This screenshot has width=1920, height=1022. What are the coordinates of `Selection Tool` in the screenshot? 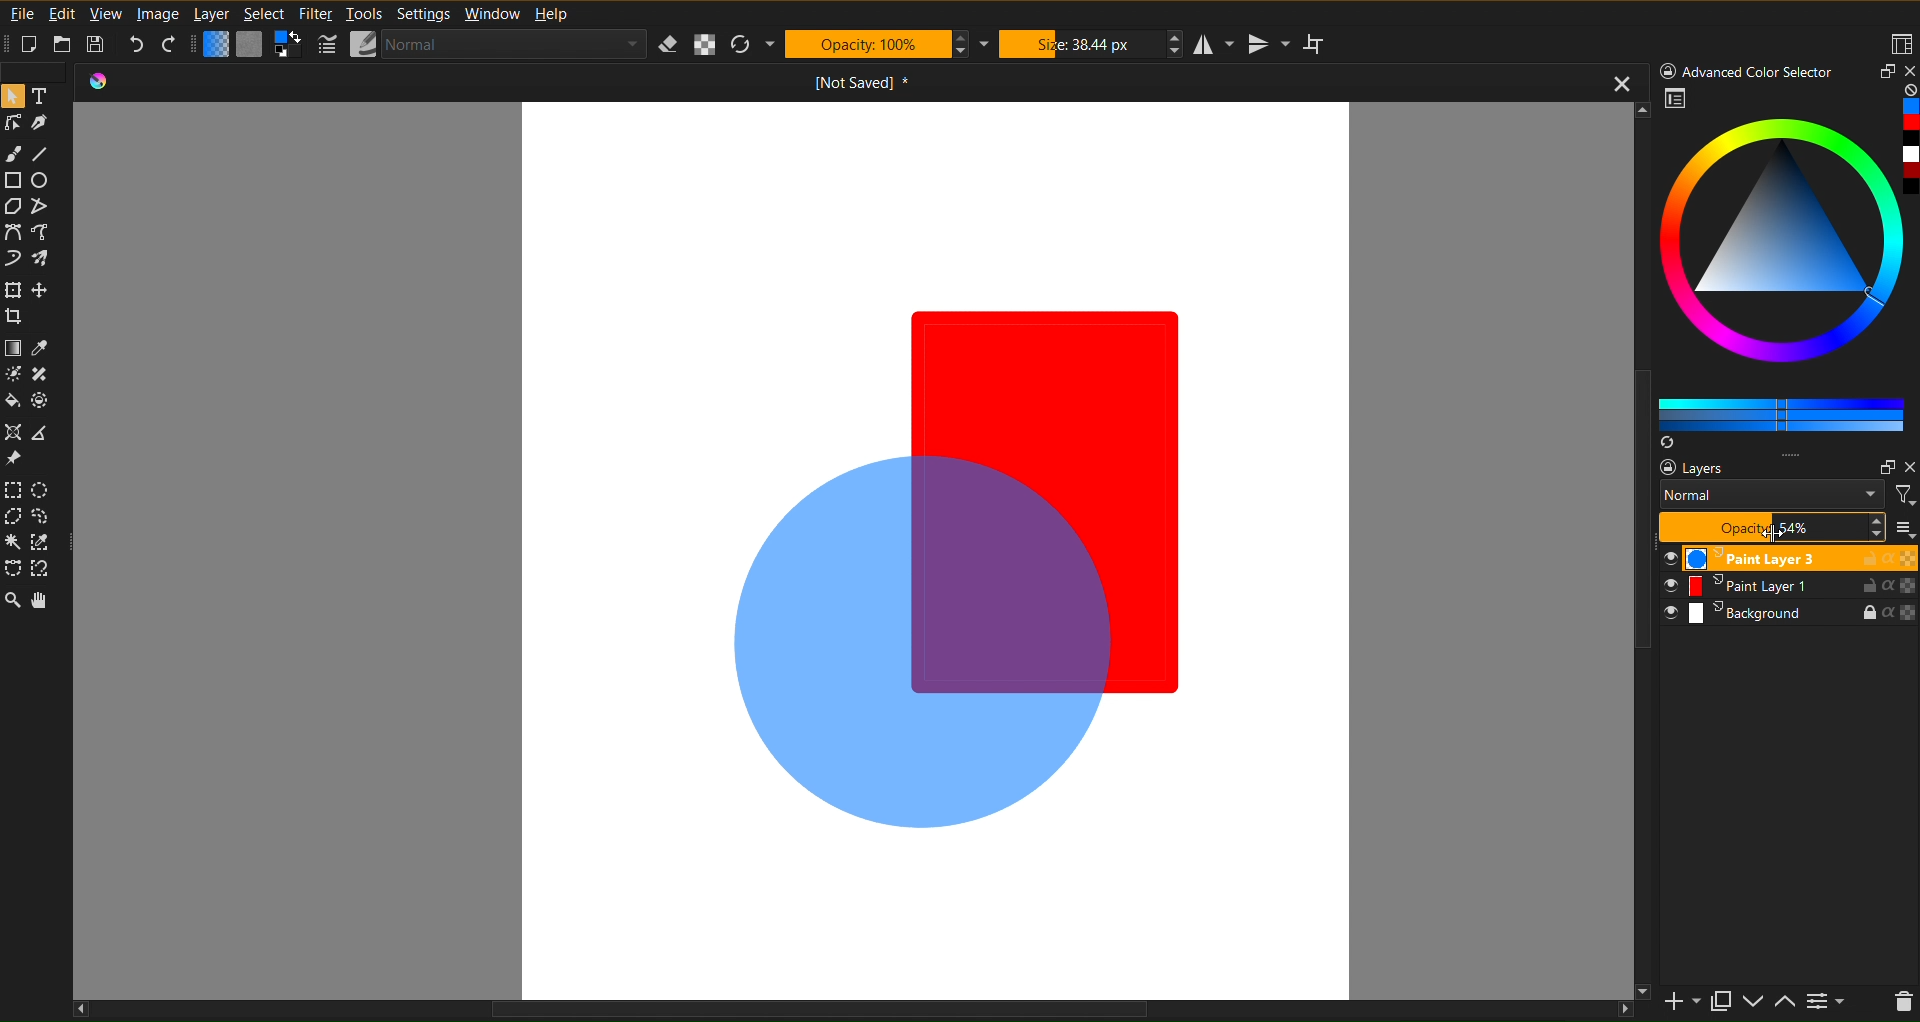 It's located at (44, 517).